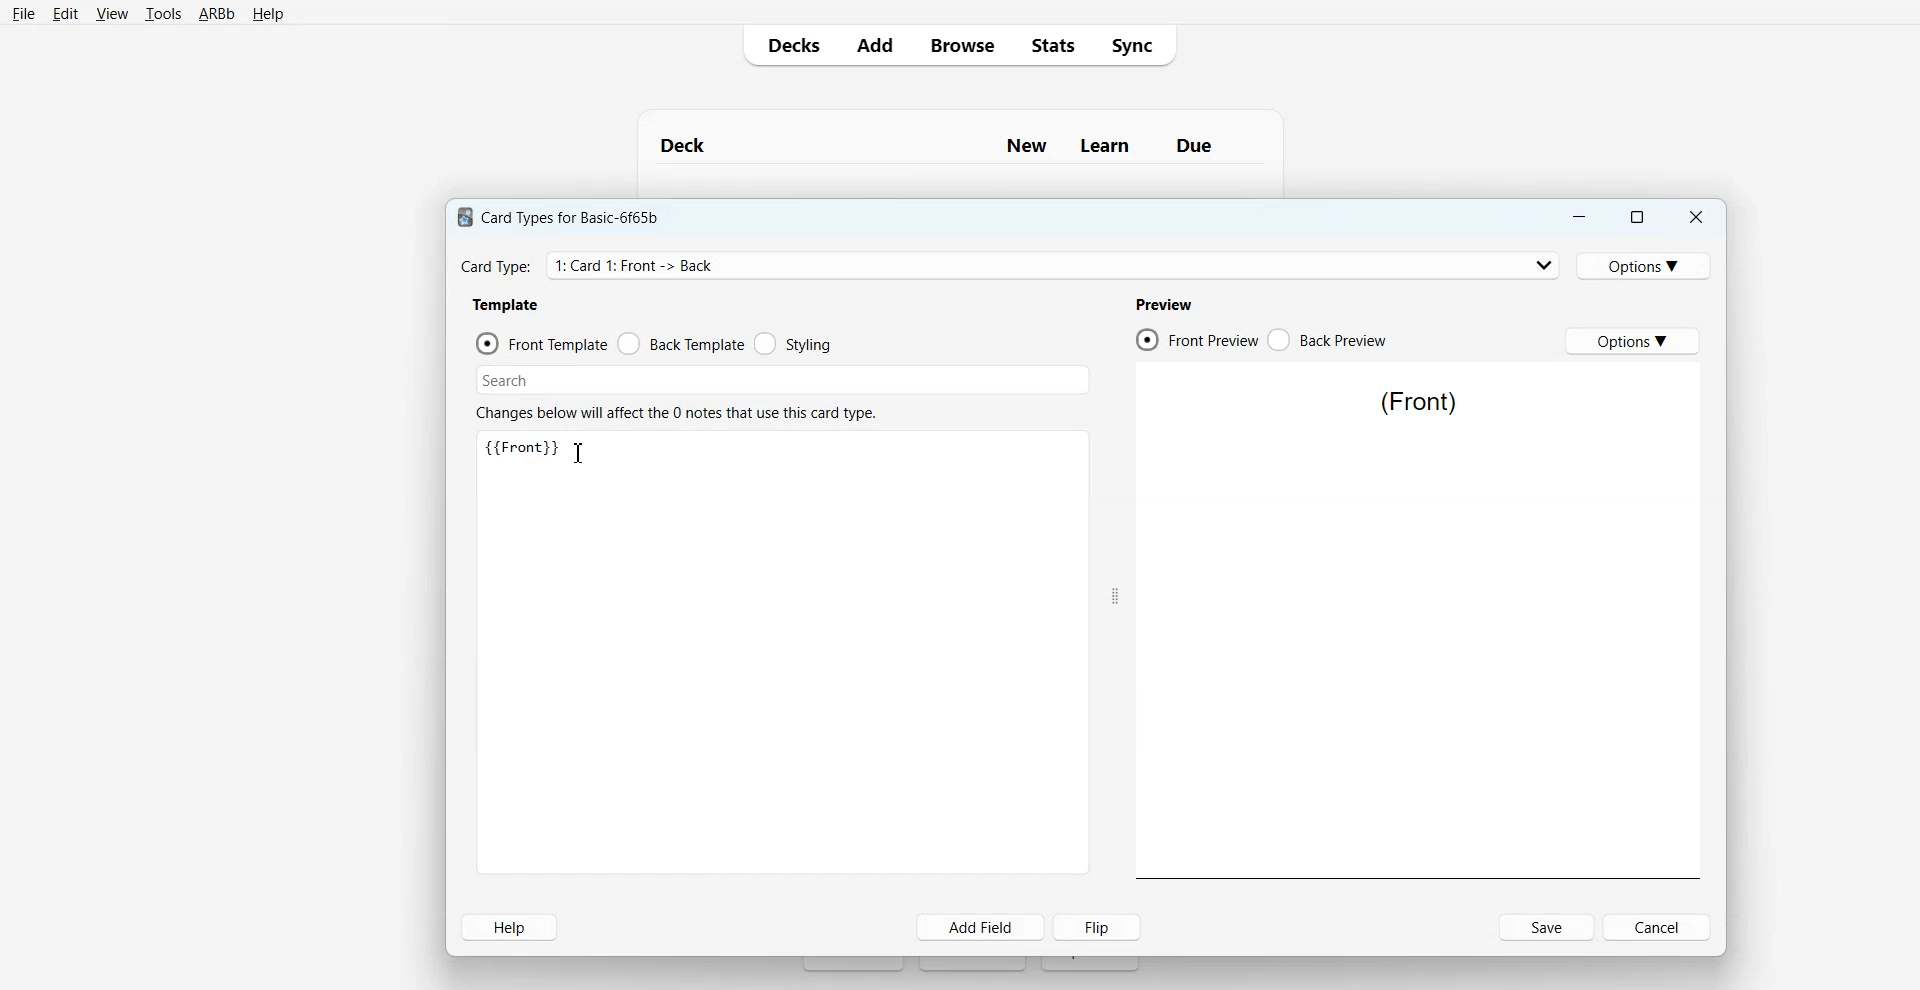 Image resolution: width=1920 pixels, height=990 pixels. I want to click on Sync, so click(1138, 46).